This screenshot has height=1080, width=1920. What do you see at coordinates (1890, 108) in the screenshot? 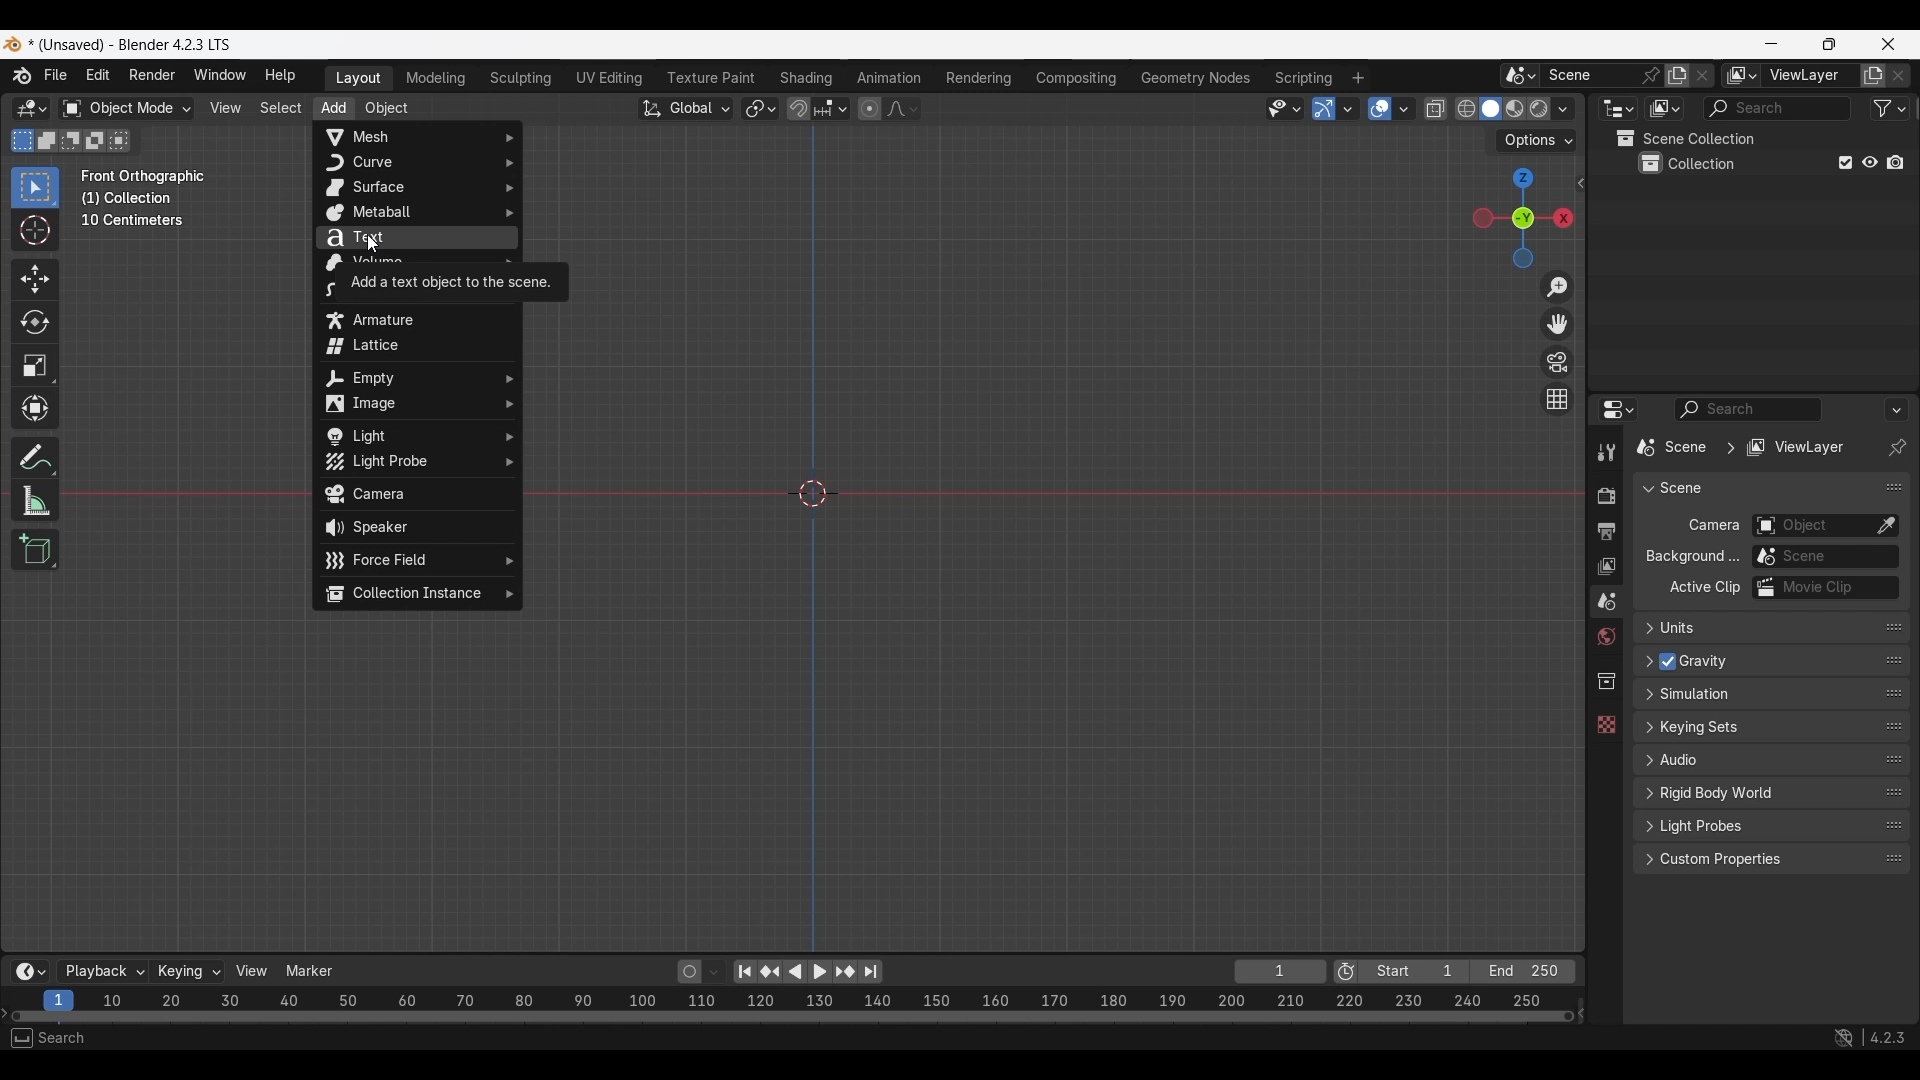
I see `Filter` at bounding box center [1890, 108].